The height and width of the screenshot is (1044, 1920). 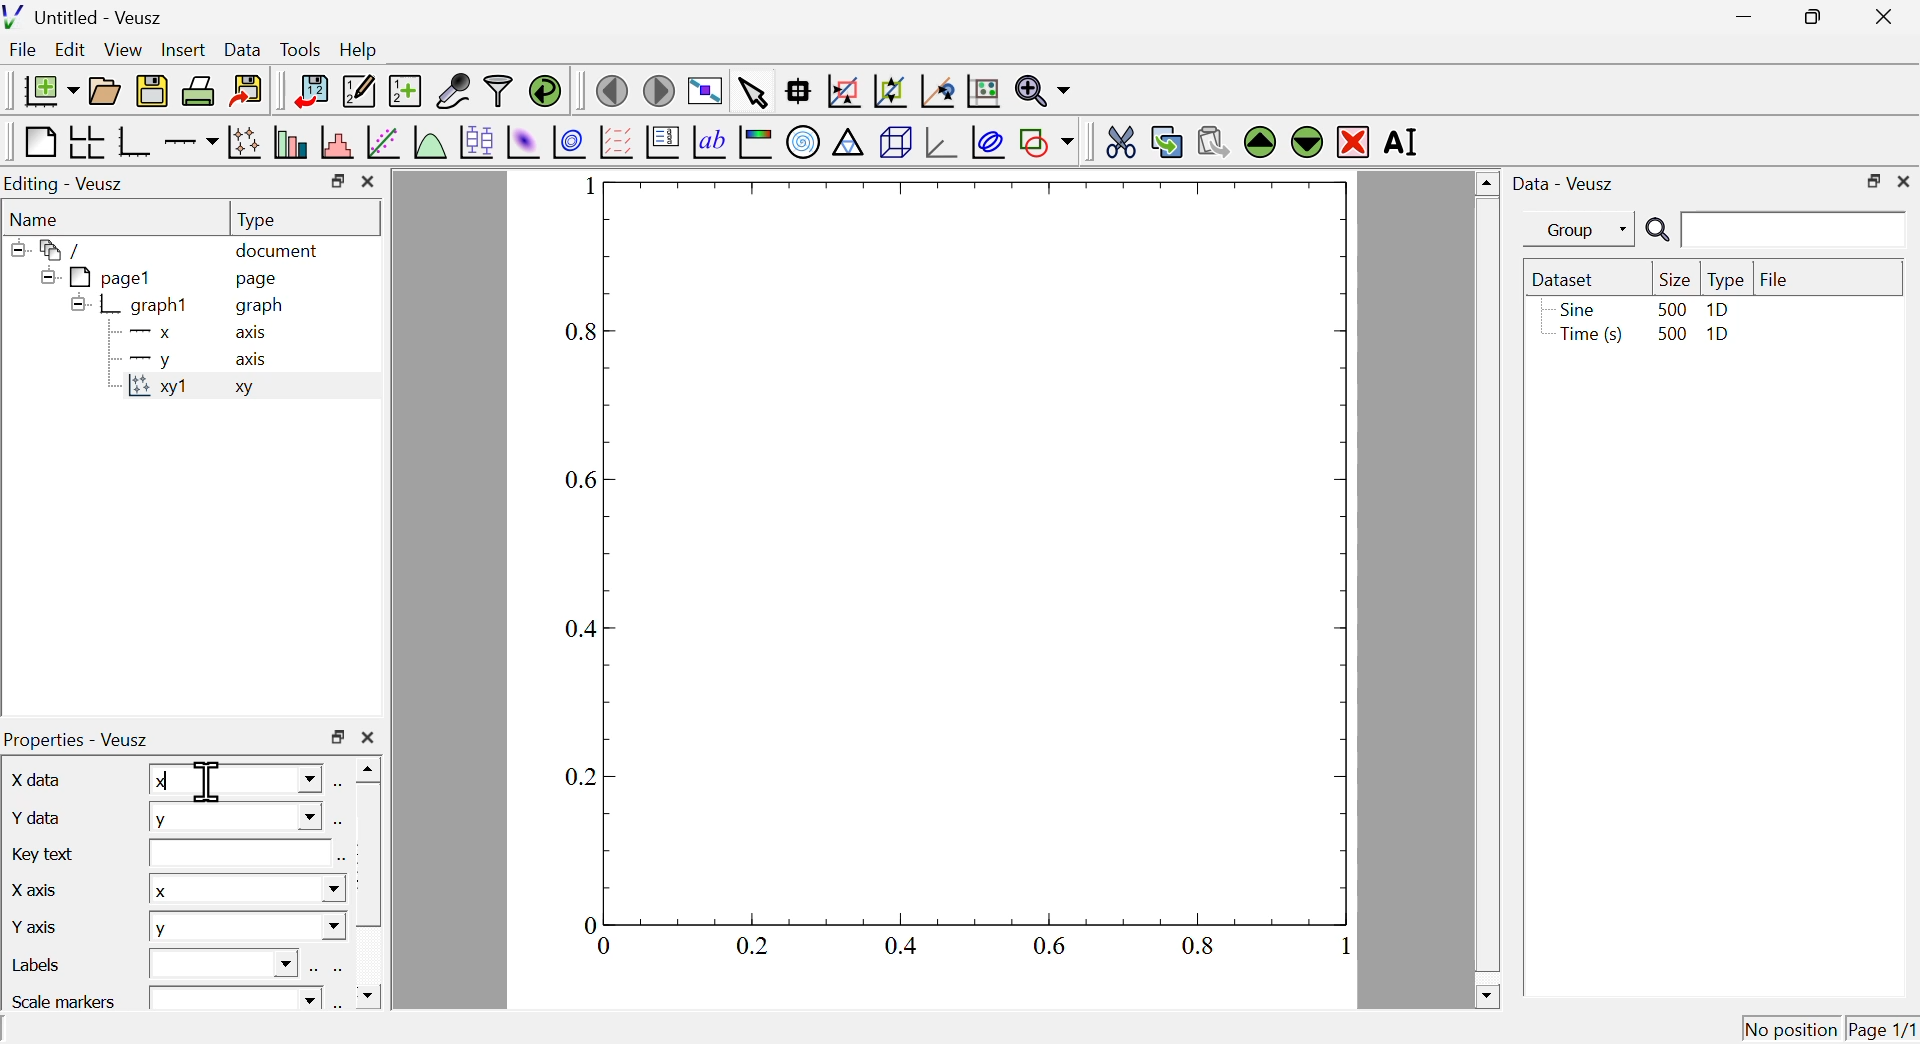 I want to click on 0.2, so click(x=581, y=777).